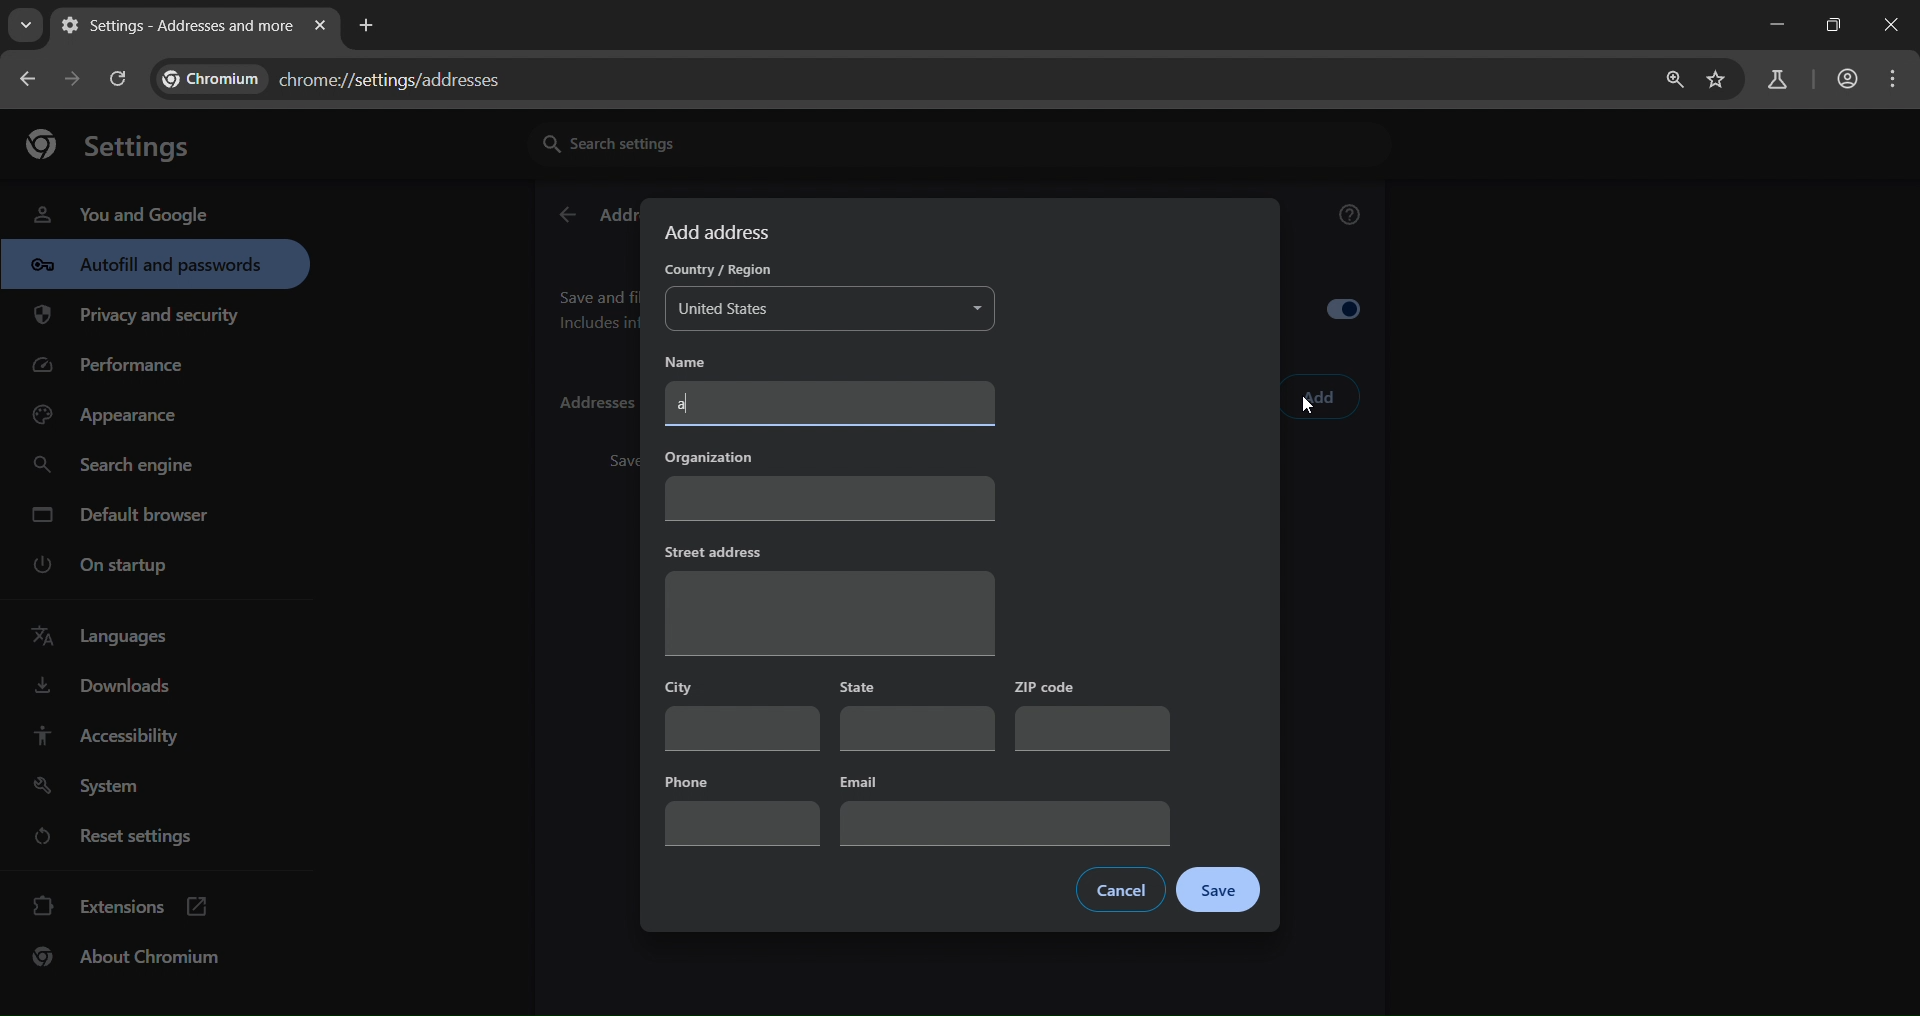  I want to click on cancel, so click(1121, 890).